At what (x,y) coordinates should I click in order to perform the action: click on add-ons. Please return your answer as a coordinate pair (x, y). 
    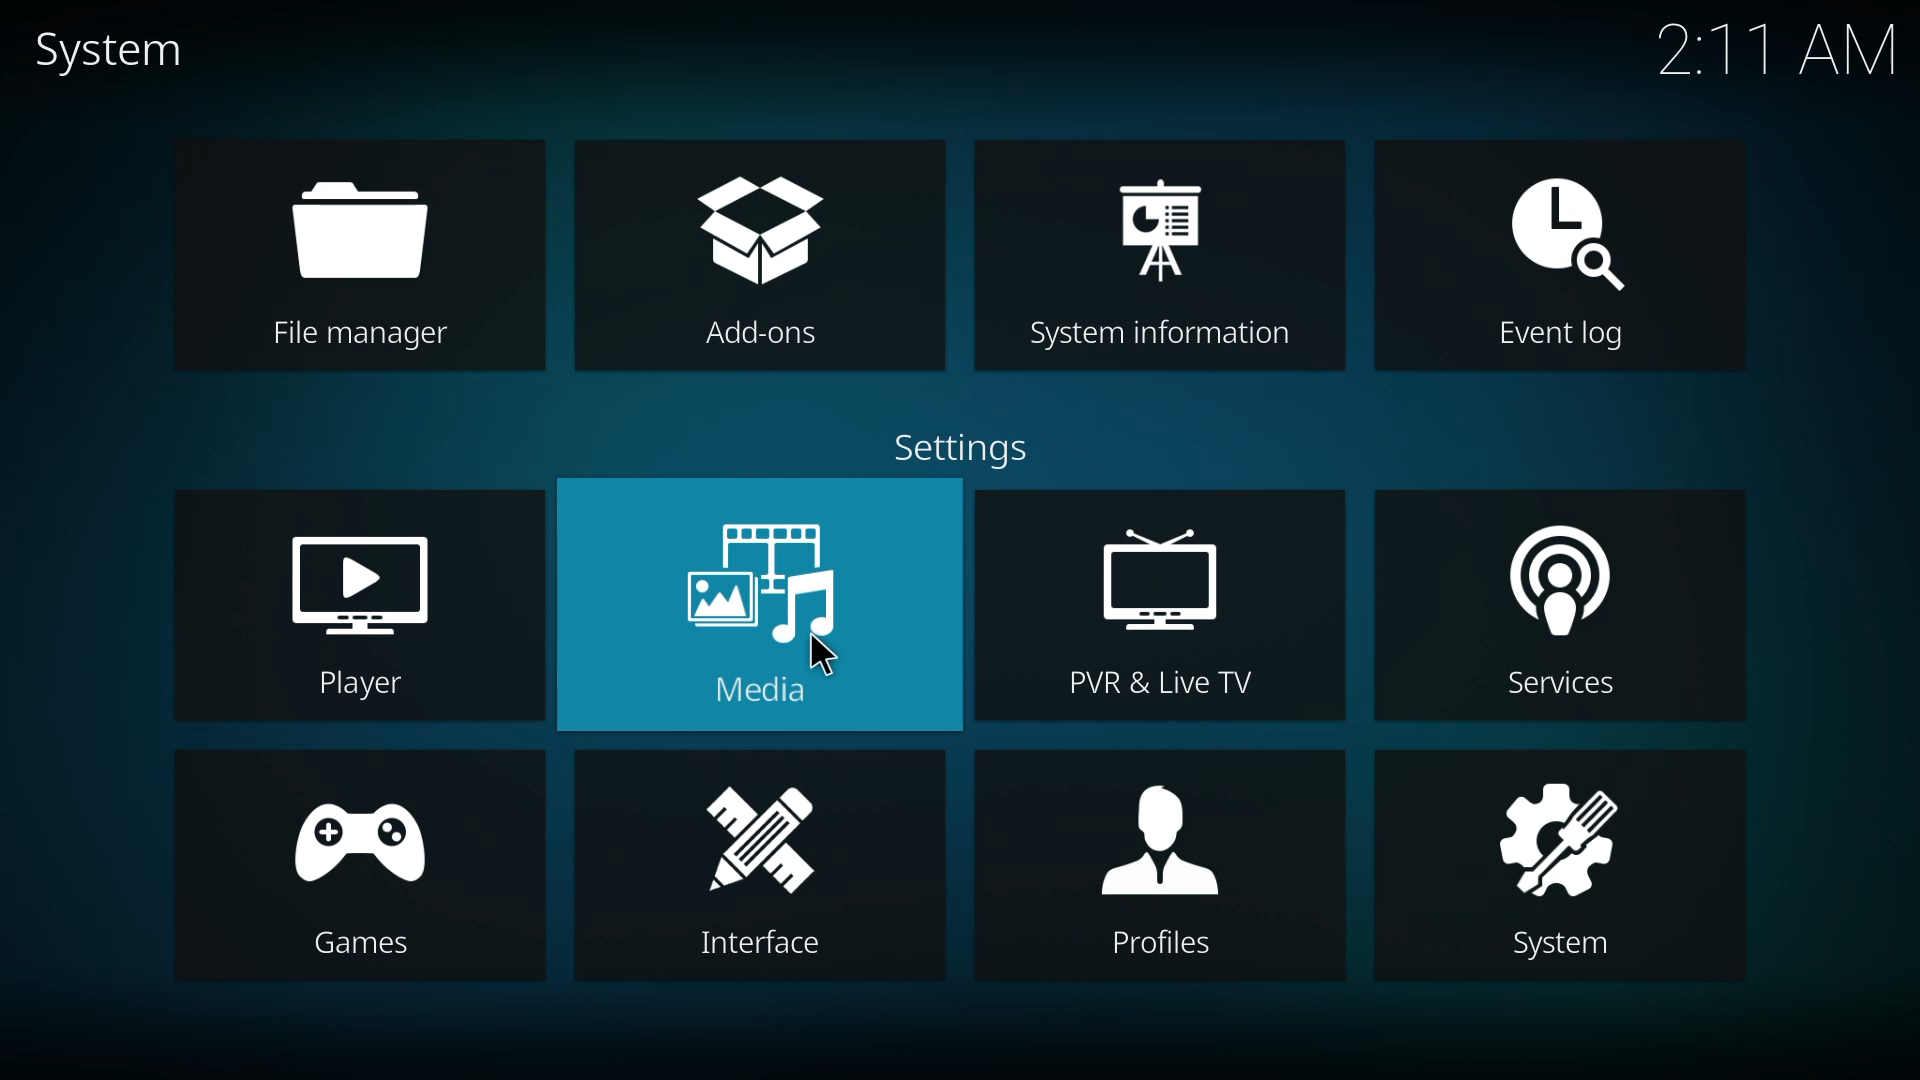
    Looking at the image, I should click on (764, 259).